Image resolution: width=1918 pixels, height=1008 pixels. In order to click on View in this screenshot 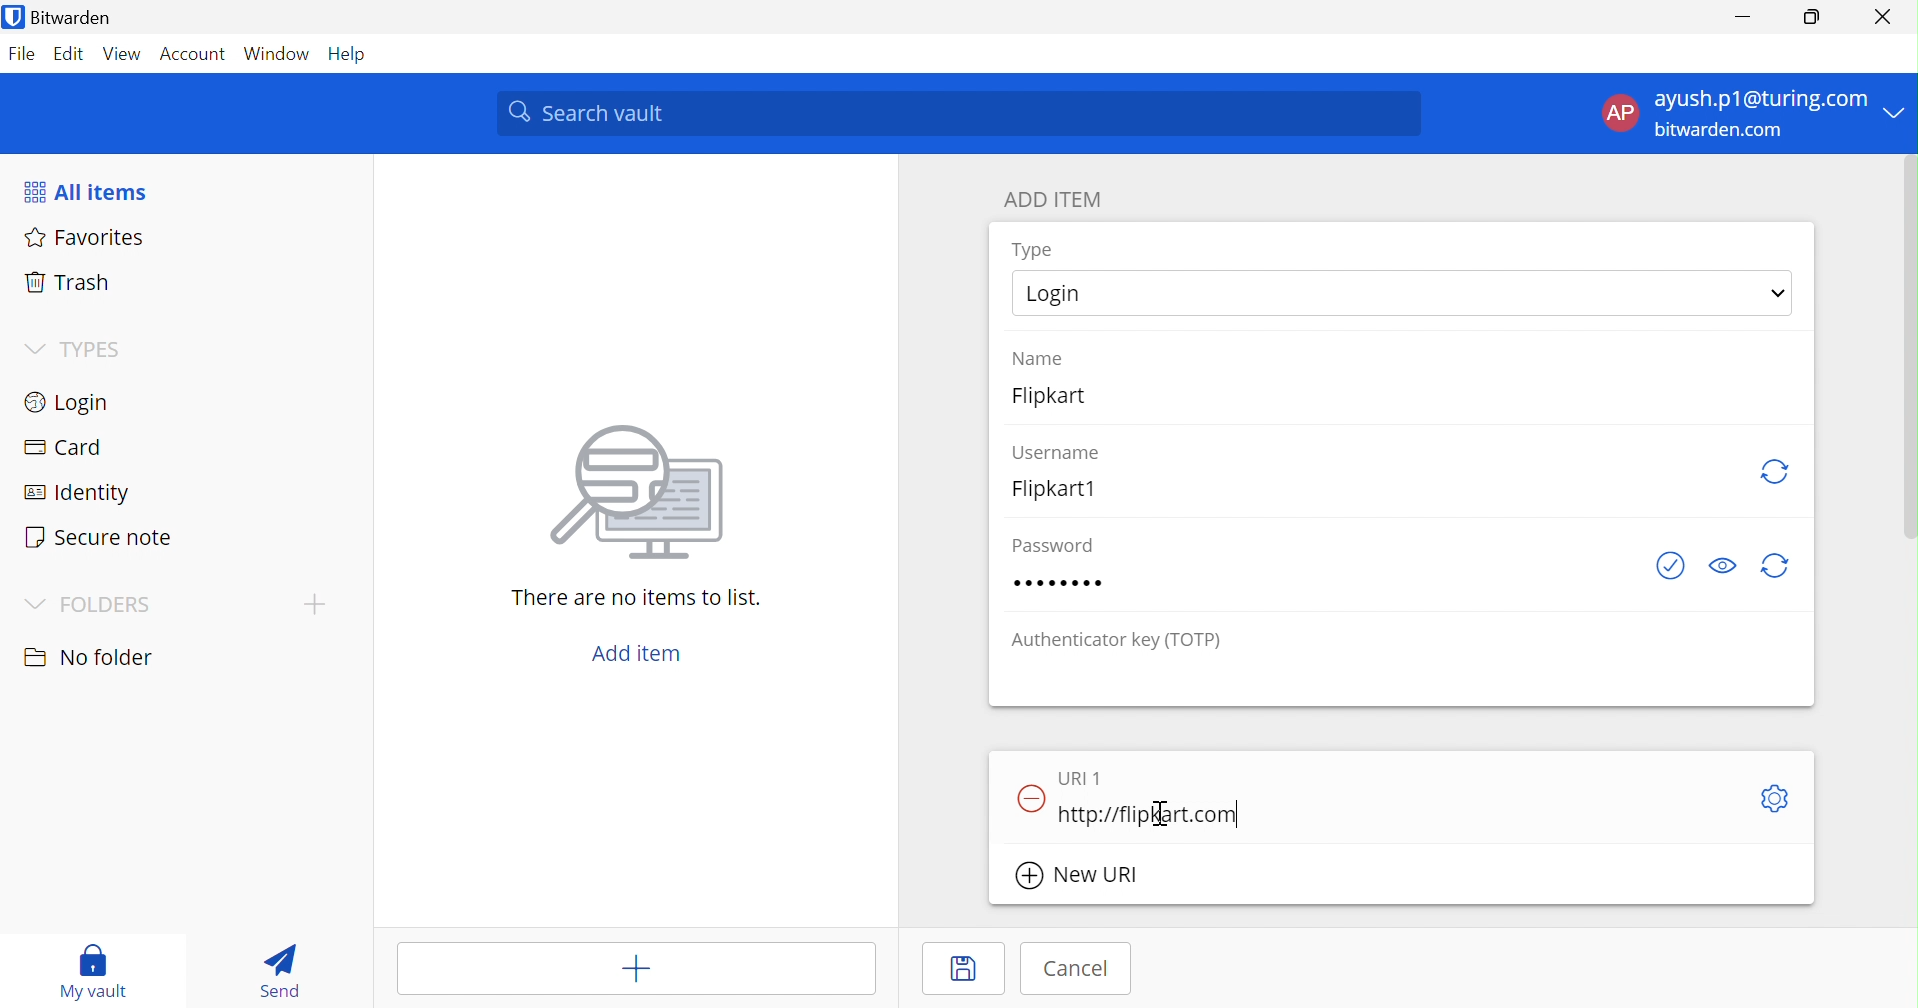, I will do `click(119, 53)`.